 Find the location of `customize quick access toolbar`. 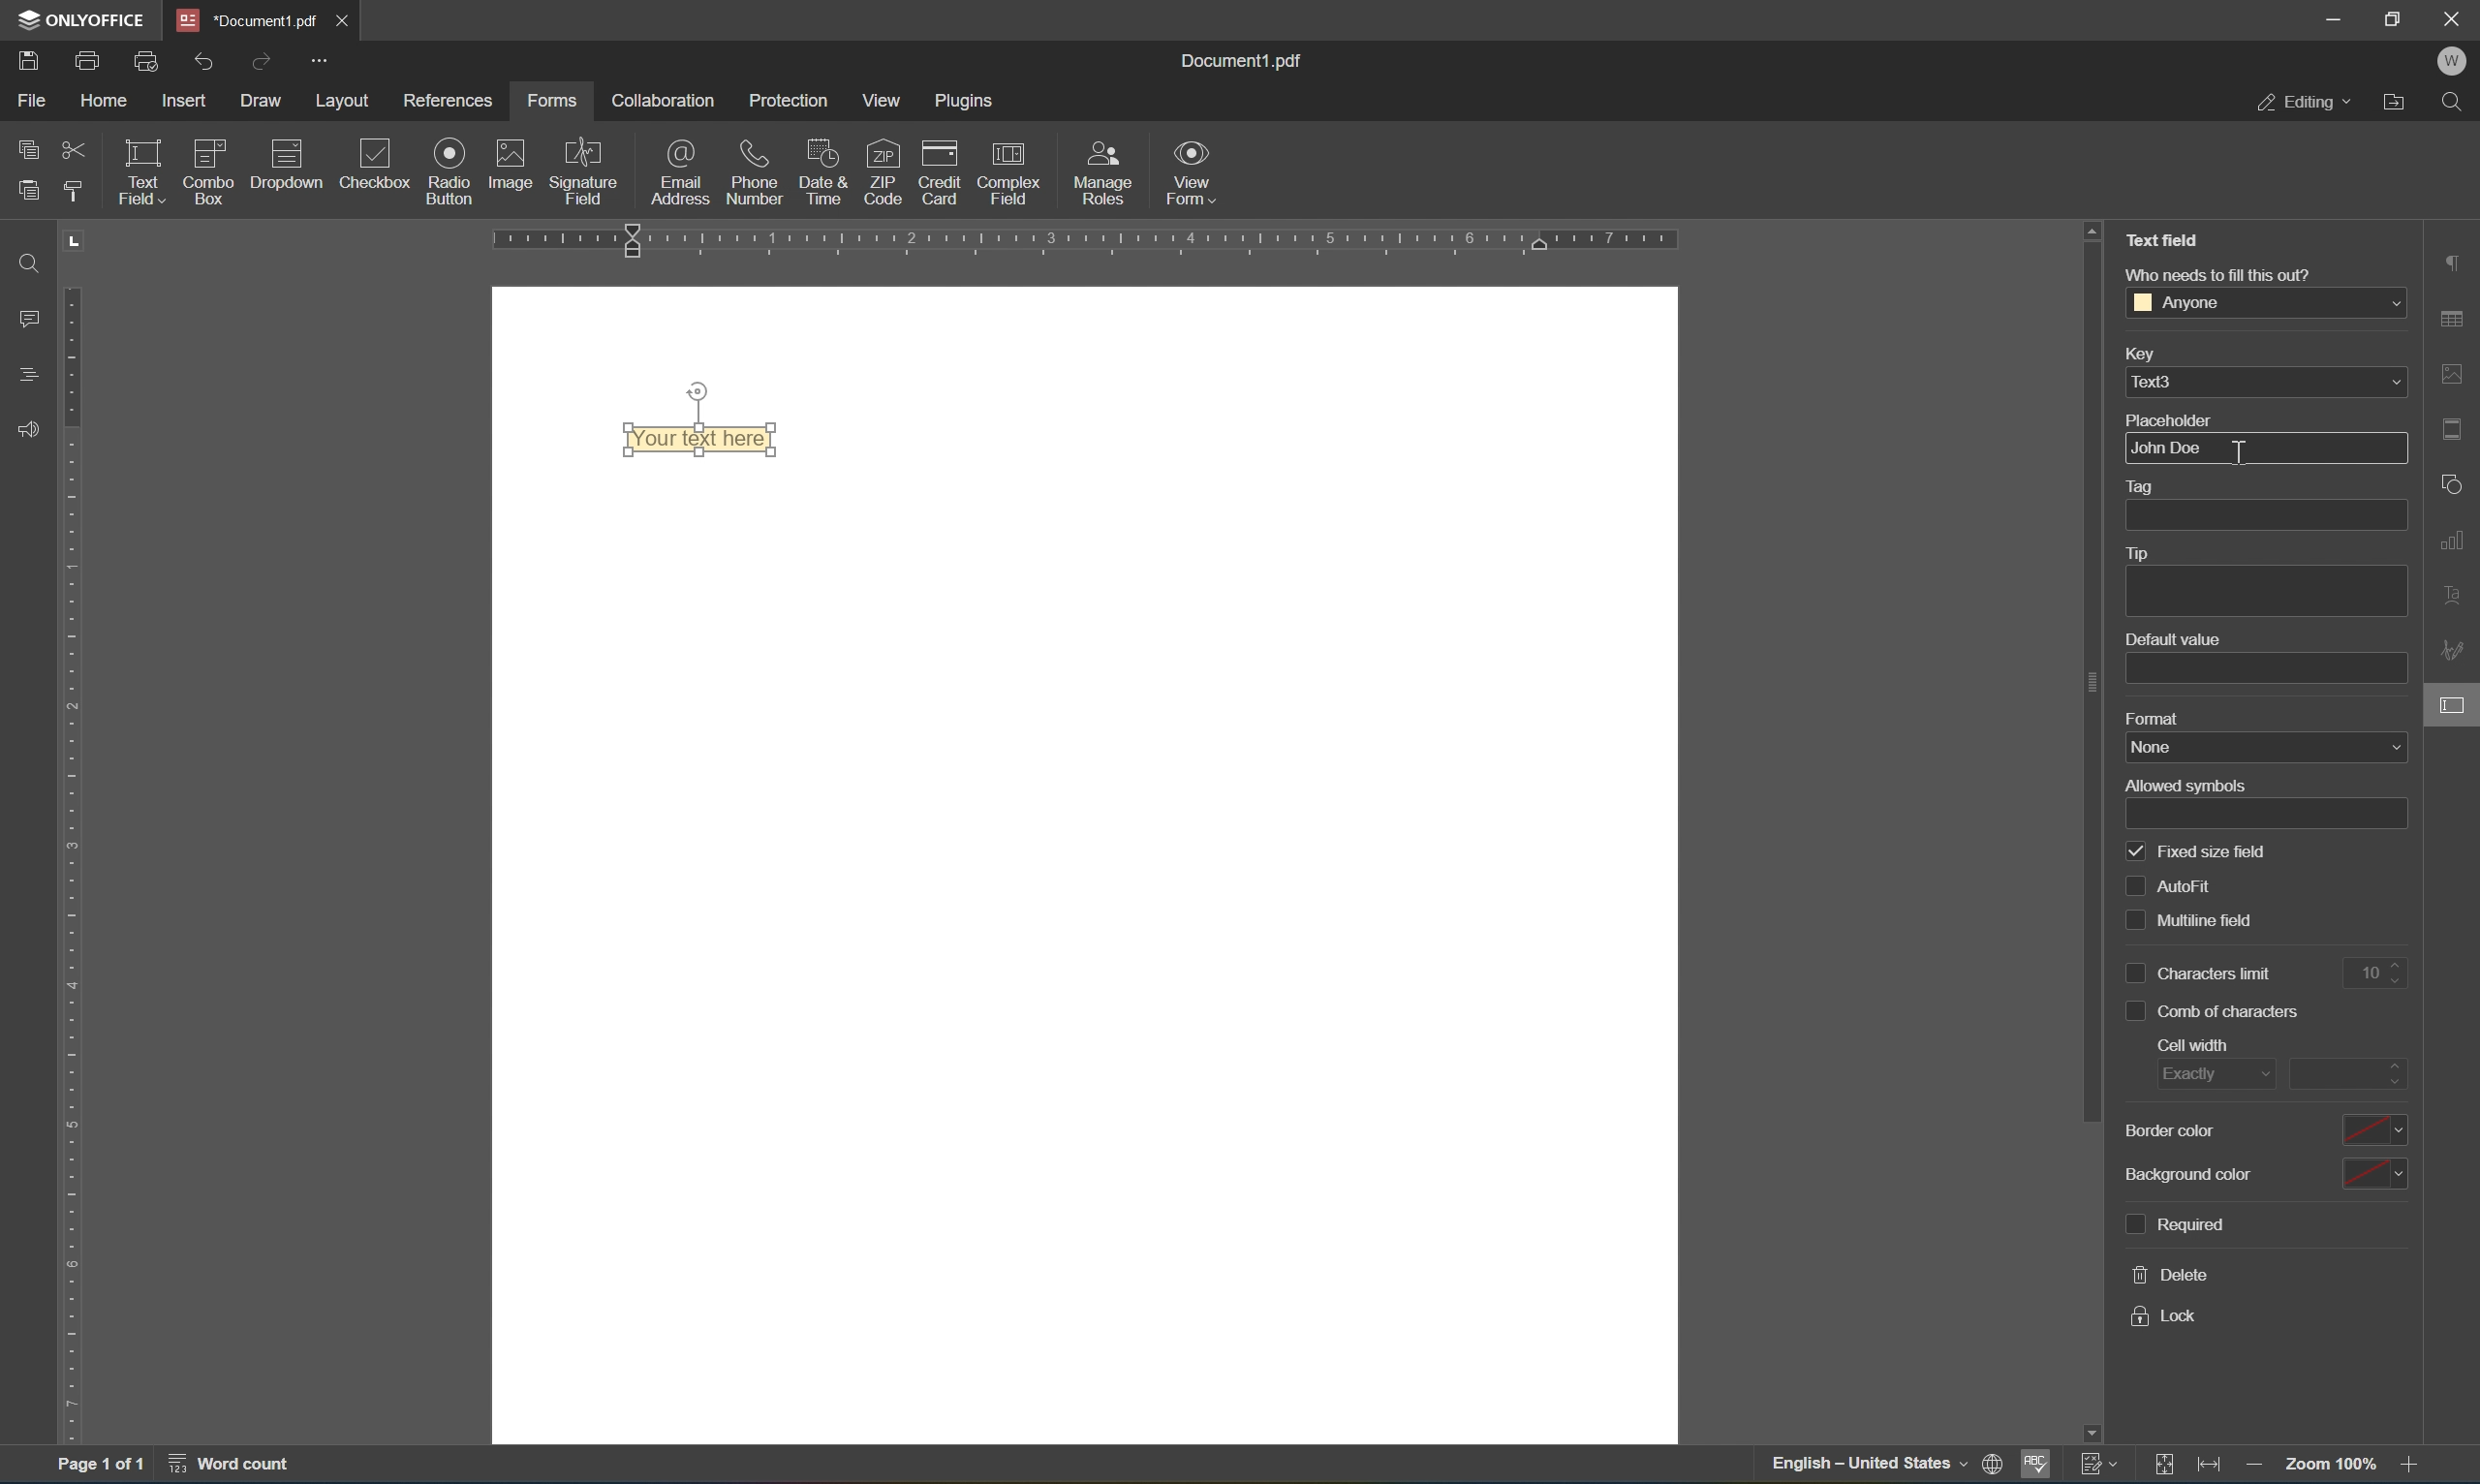

customize quick access toolbar is located at coordinates (321, 60).